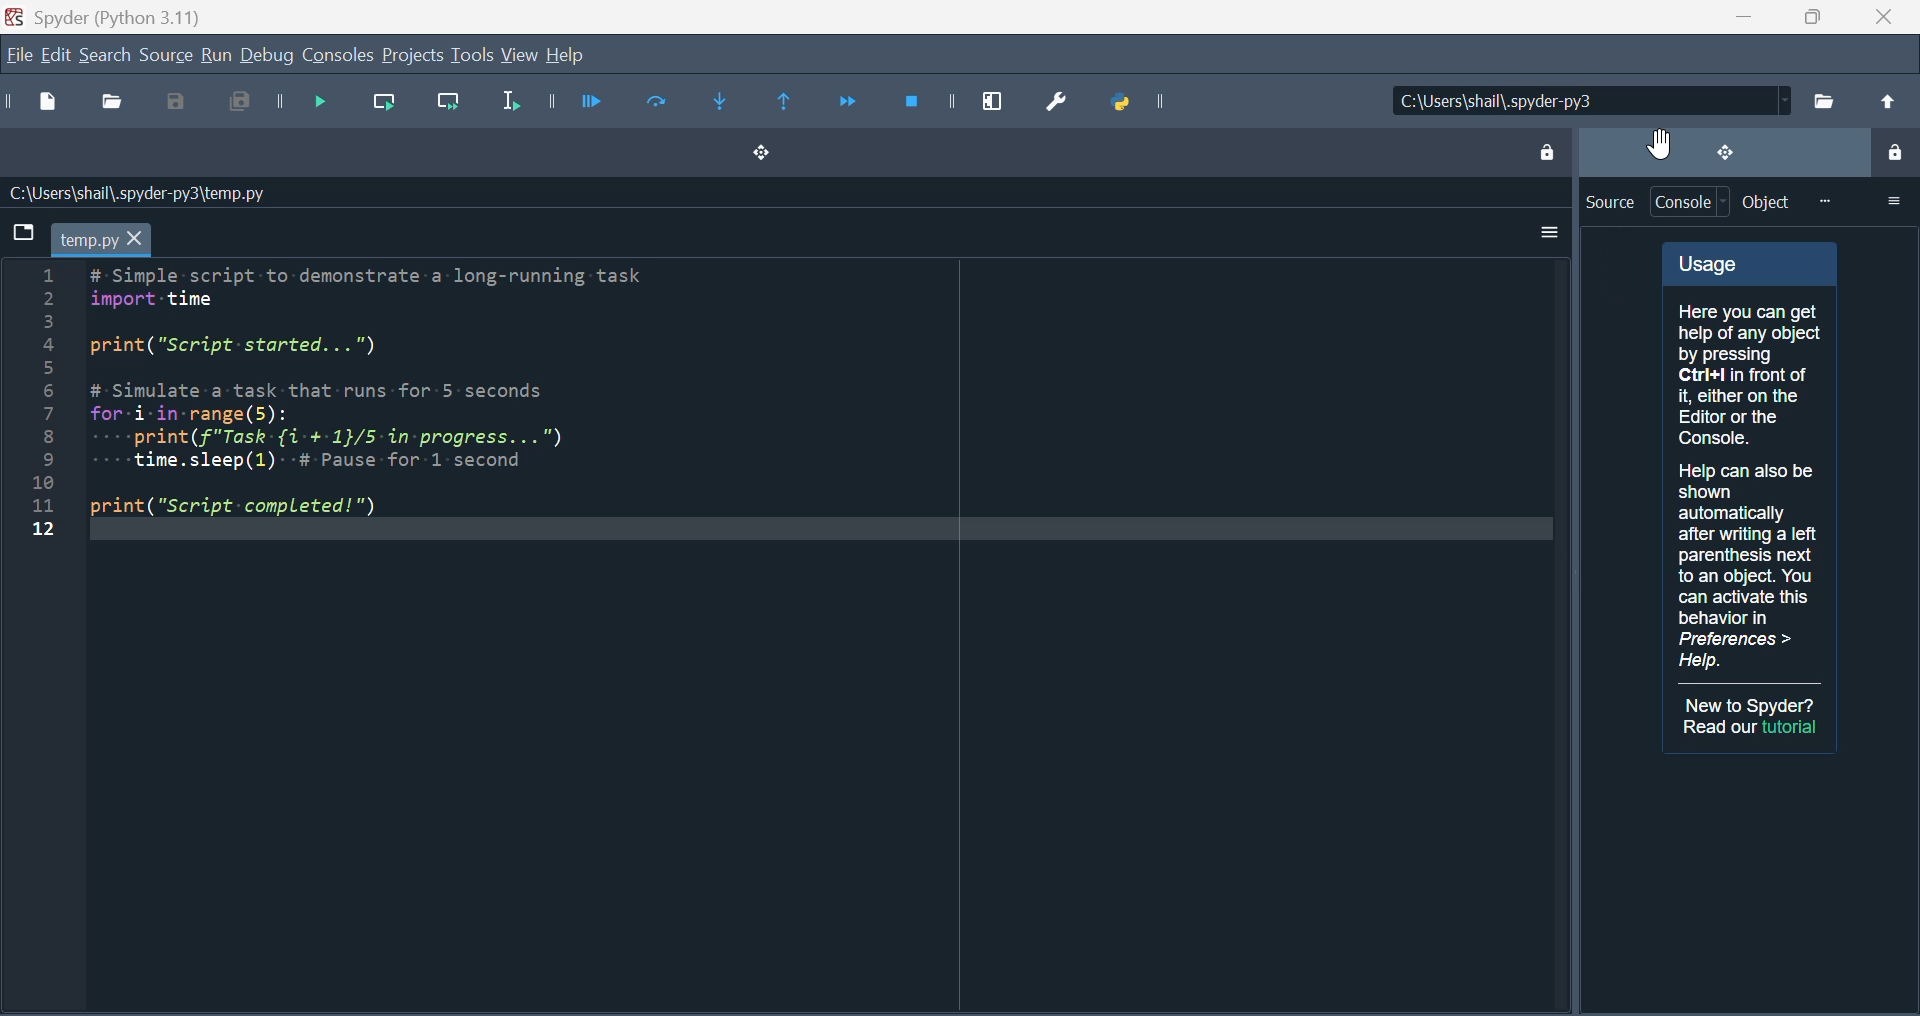  What do you see at coordinates (391, 394) in the screenshot?
I see `Python code` at bounding box center [391, 394].